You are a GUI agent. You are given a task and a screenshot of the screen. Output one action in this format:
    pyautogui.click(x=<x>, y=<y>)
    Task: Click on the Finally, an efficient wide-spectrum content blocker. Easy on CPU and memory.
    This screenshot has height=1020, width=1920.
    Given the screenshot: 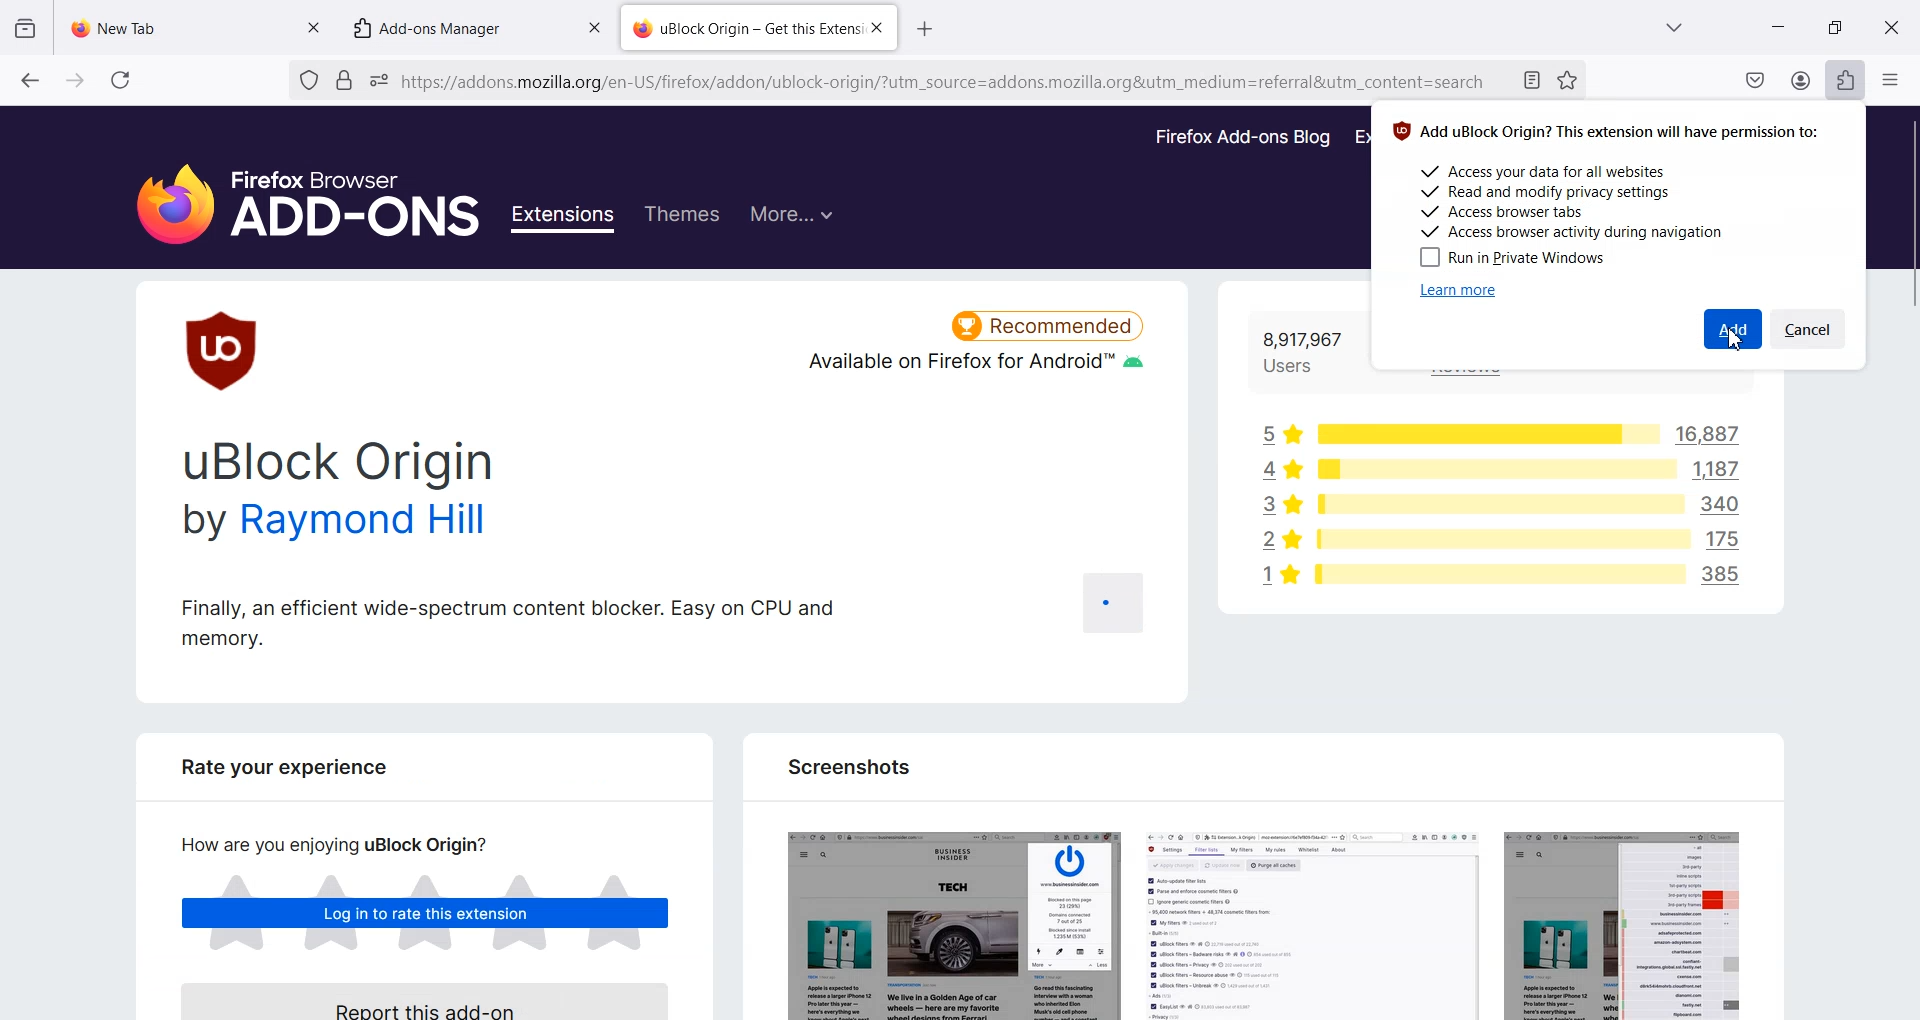 What is the action you would take?
    pyautogui.click(x=508, y=621)
    